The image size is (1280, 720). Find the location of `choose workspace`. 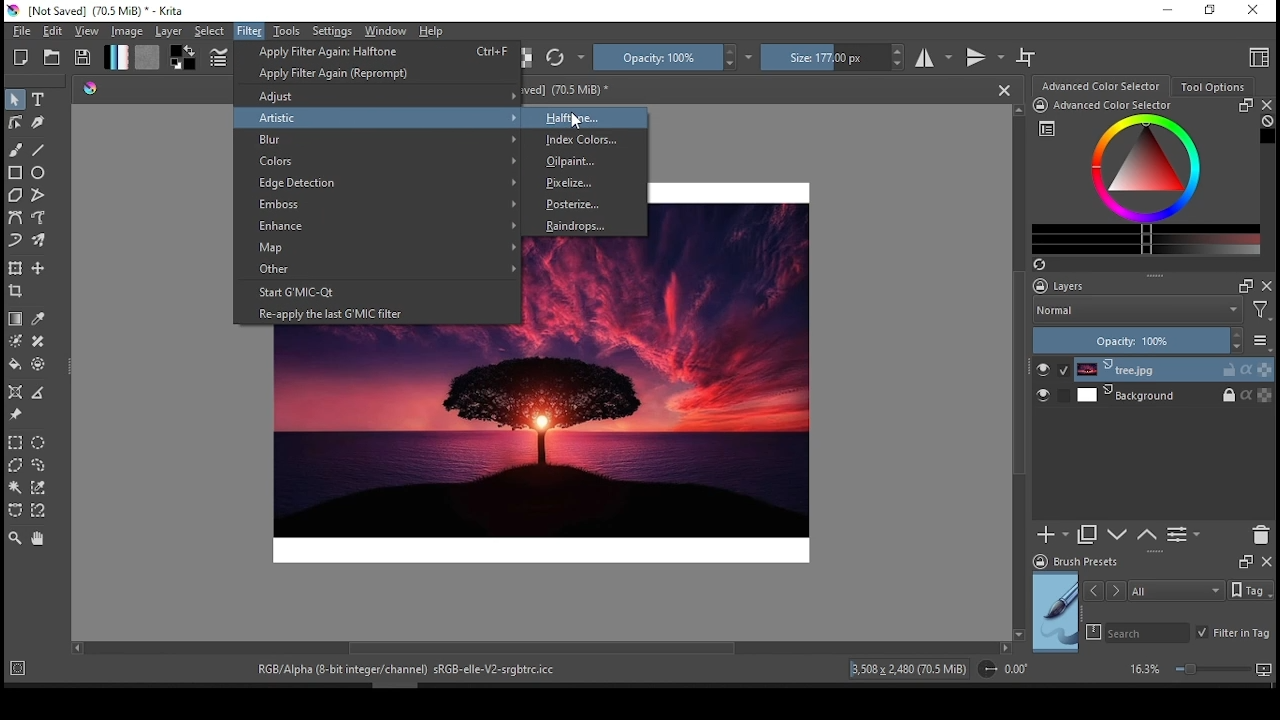

choose workspace is located at coordinates (1255, 56).